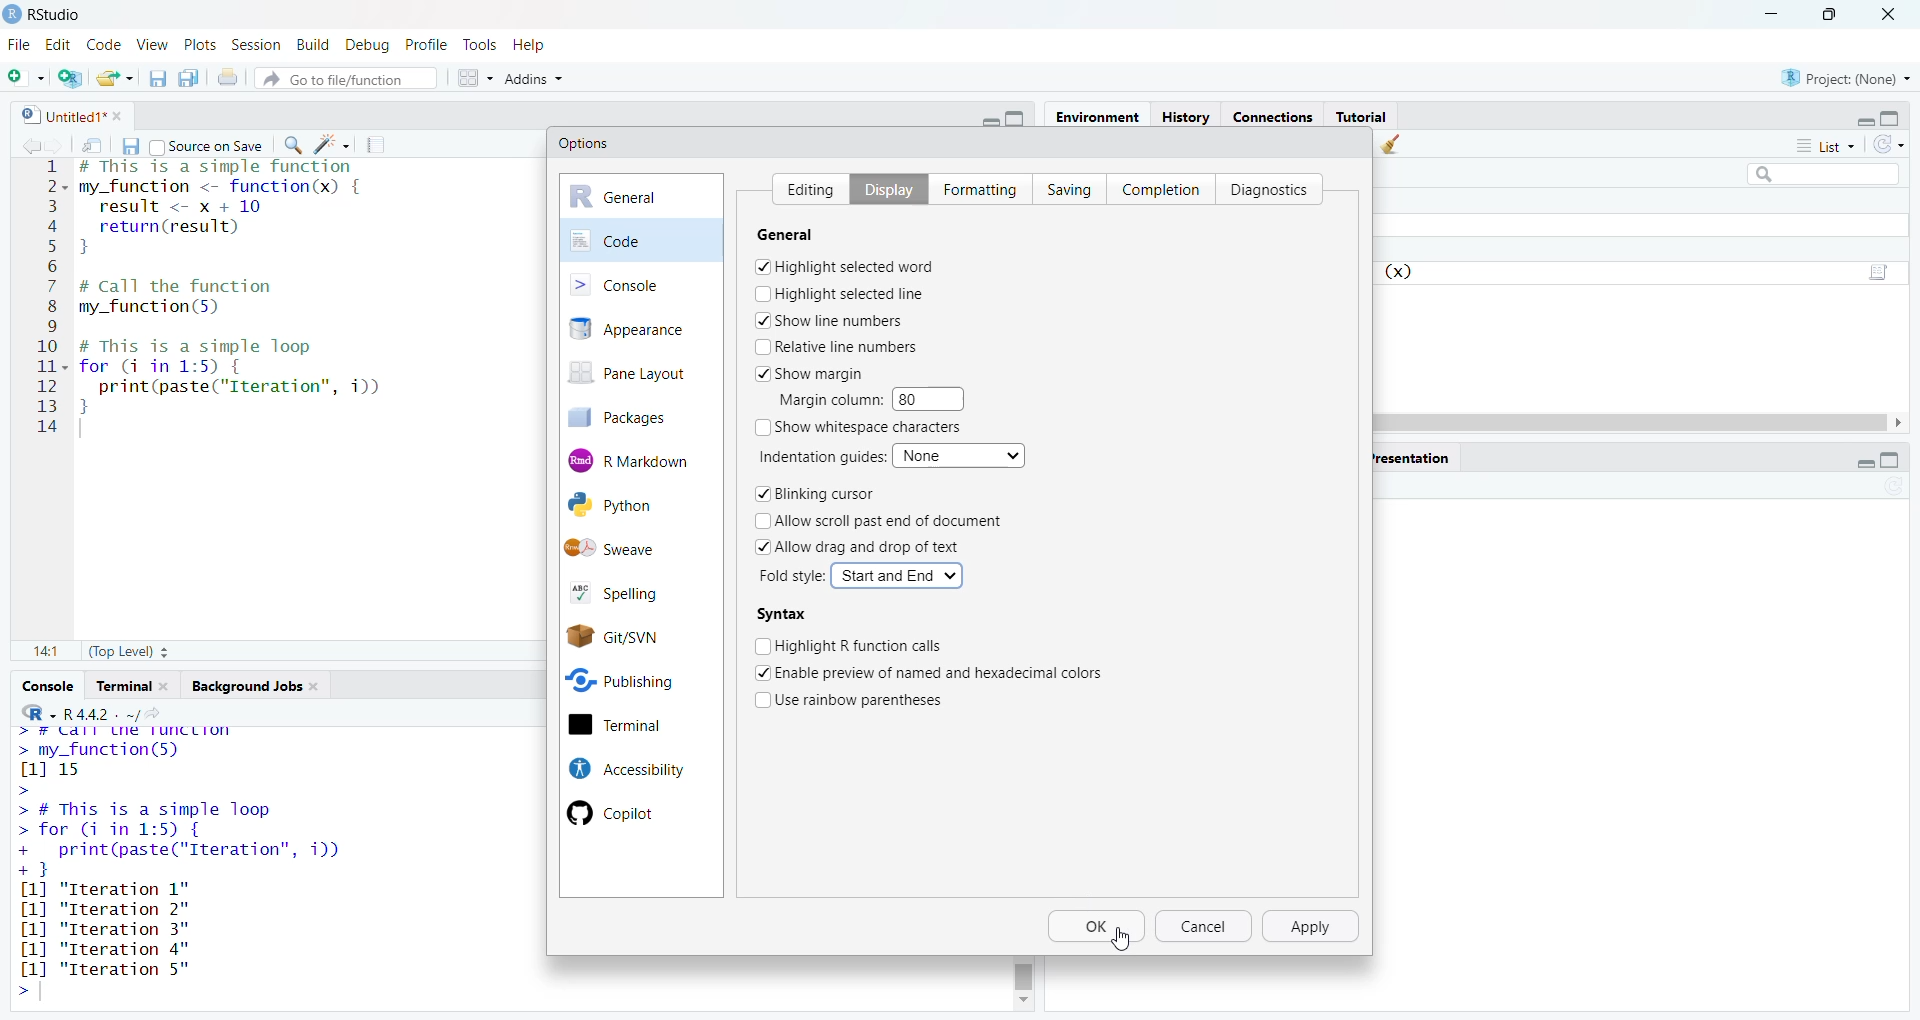  What do you see at coordinates (473, 76) in the screenshot?
I see `workspace panes` at bounding box center [473, 76].